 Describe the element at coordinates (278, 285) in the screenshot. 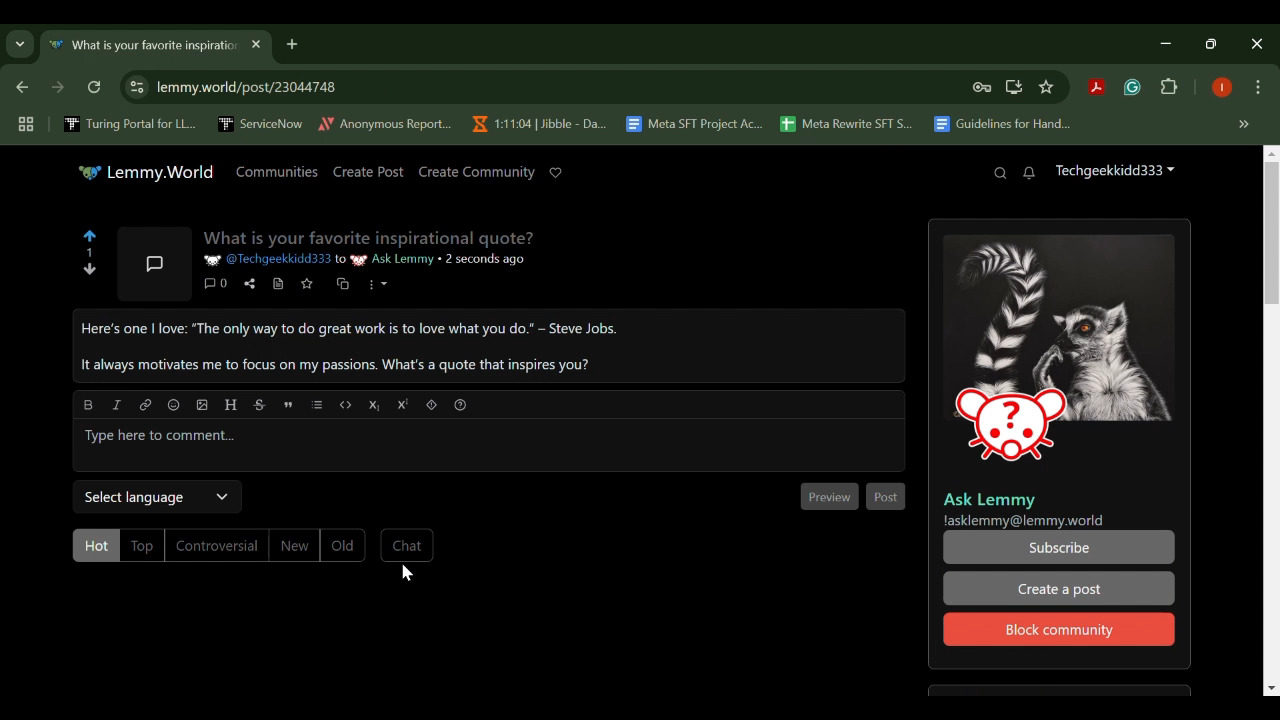

I see `View Source` at that location.